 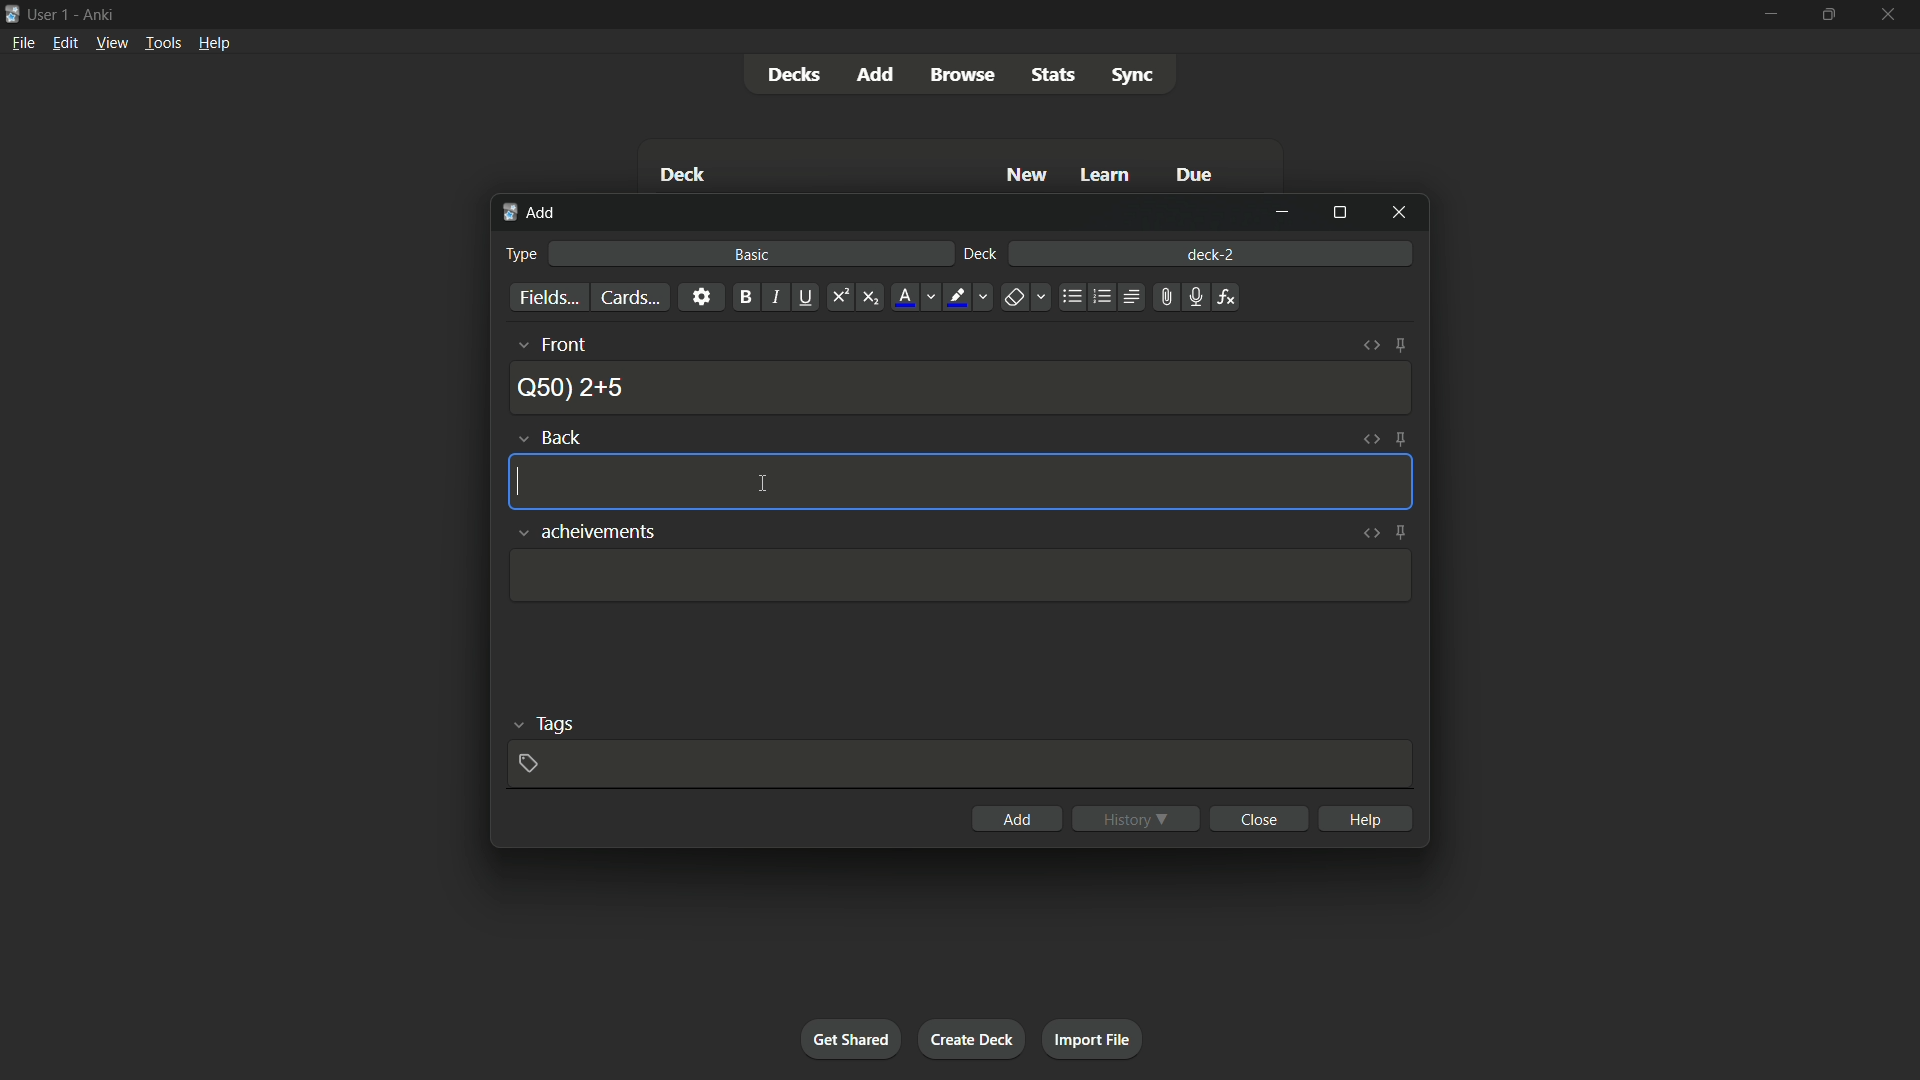 I want to click on ordered list, so click(x=1102, y=298).